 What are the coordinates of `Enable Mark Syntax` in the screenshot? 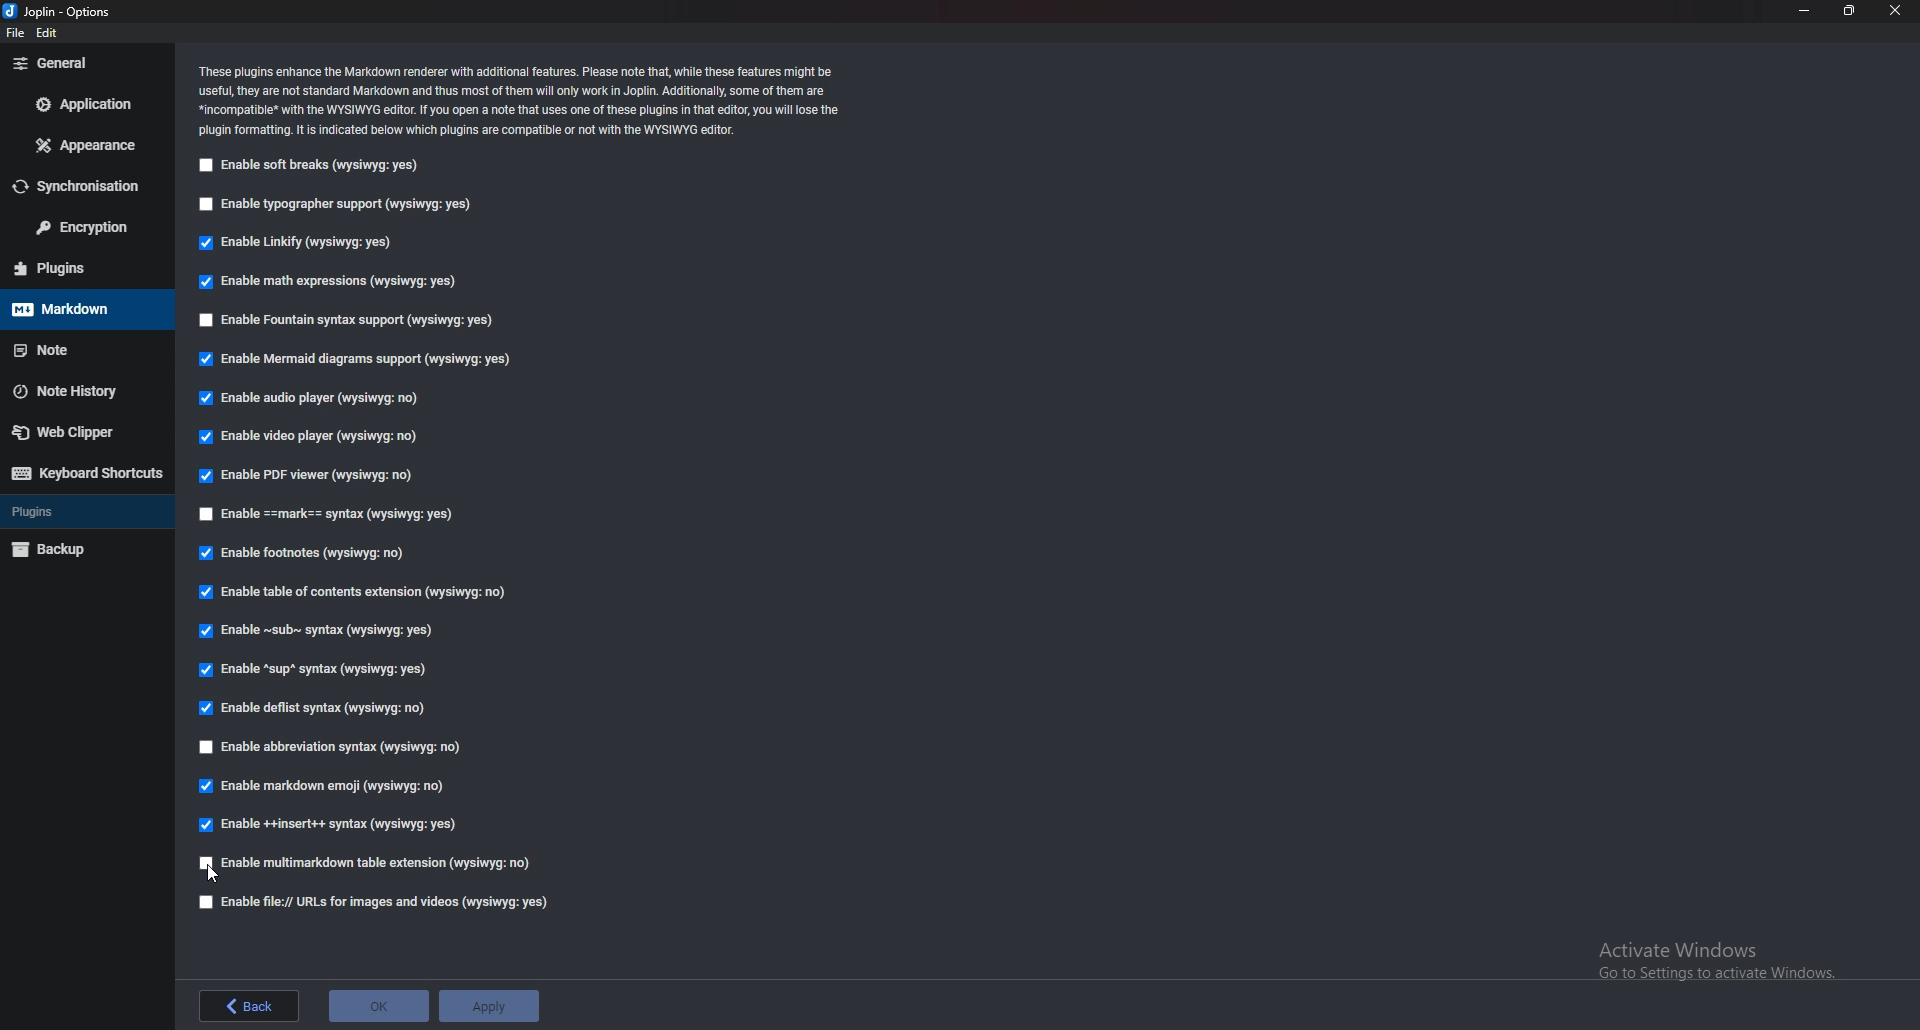 It's located at (328, 514).